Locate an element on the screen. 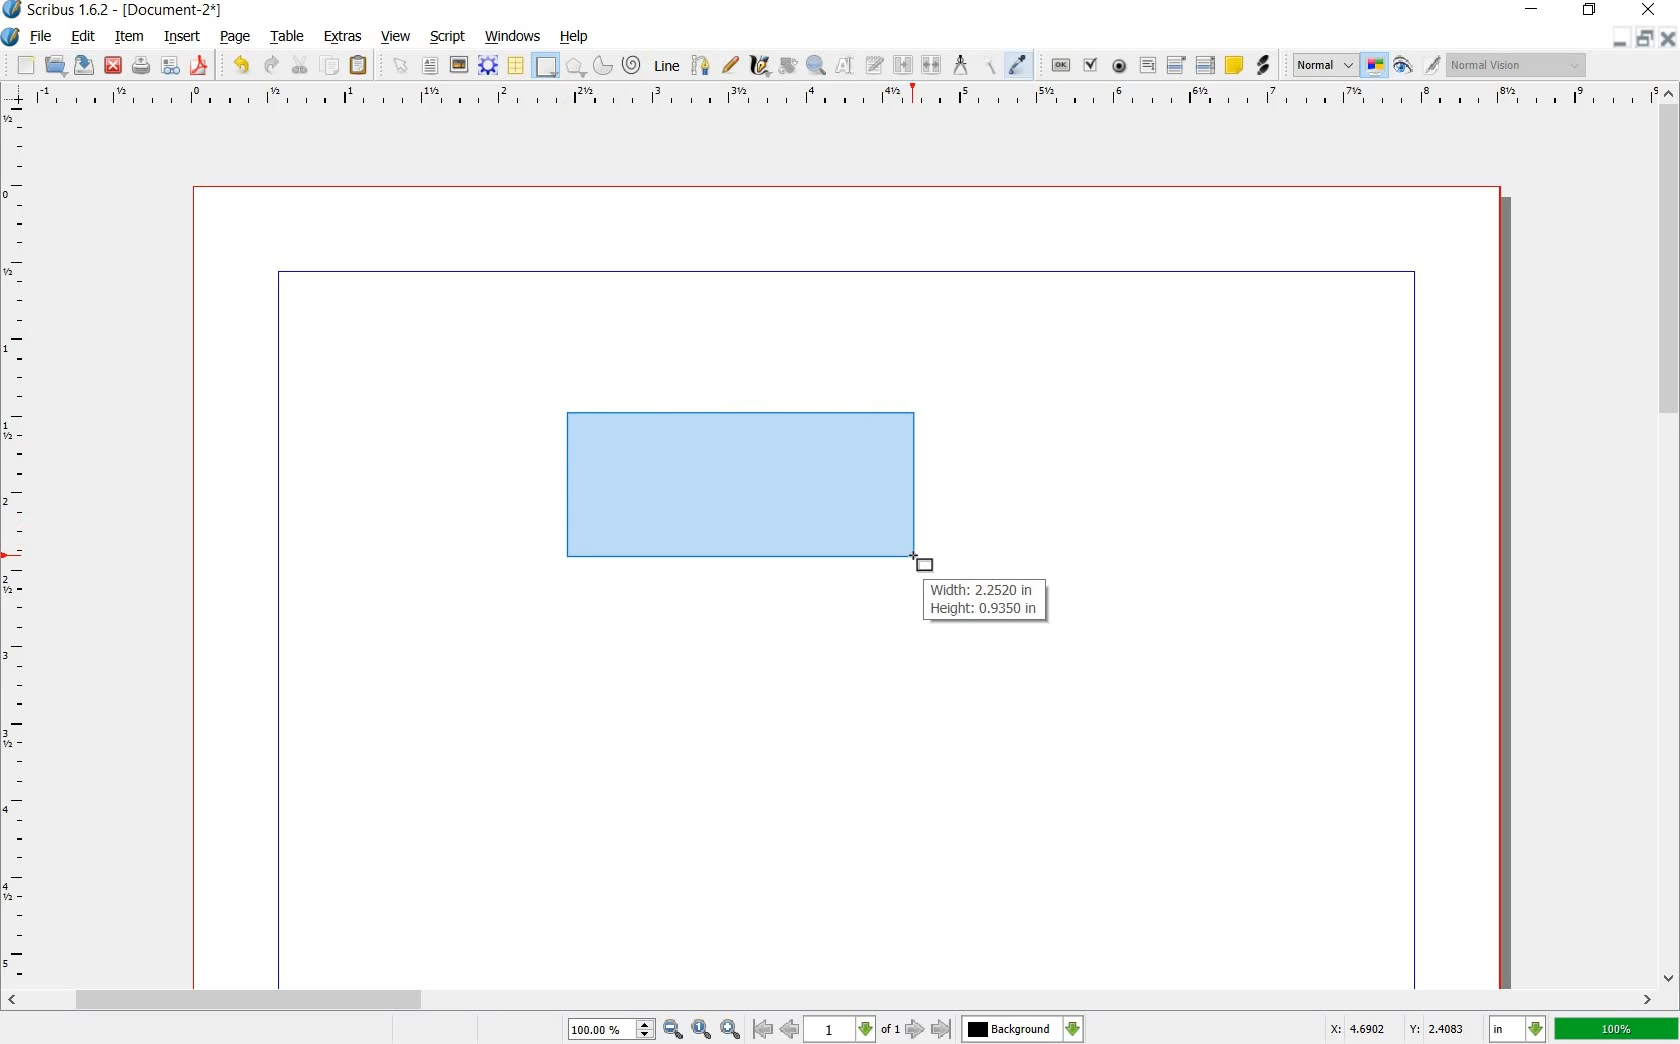  HELP is located at coordinates (574, 38).